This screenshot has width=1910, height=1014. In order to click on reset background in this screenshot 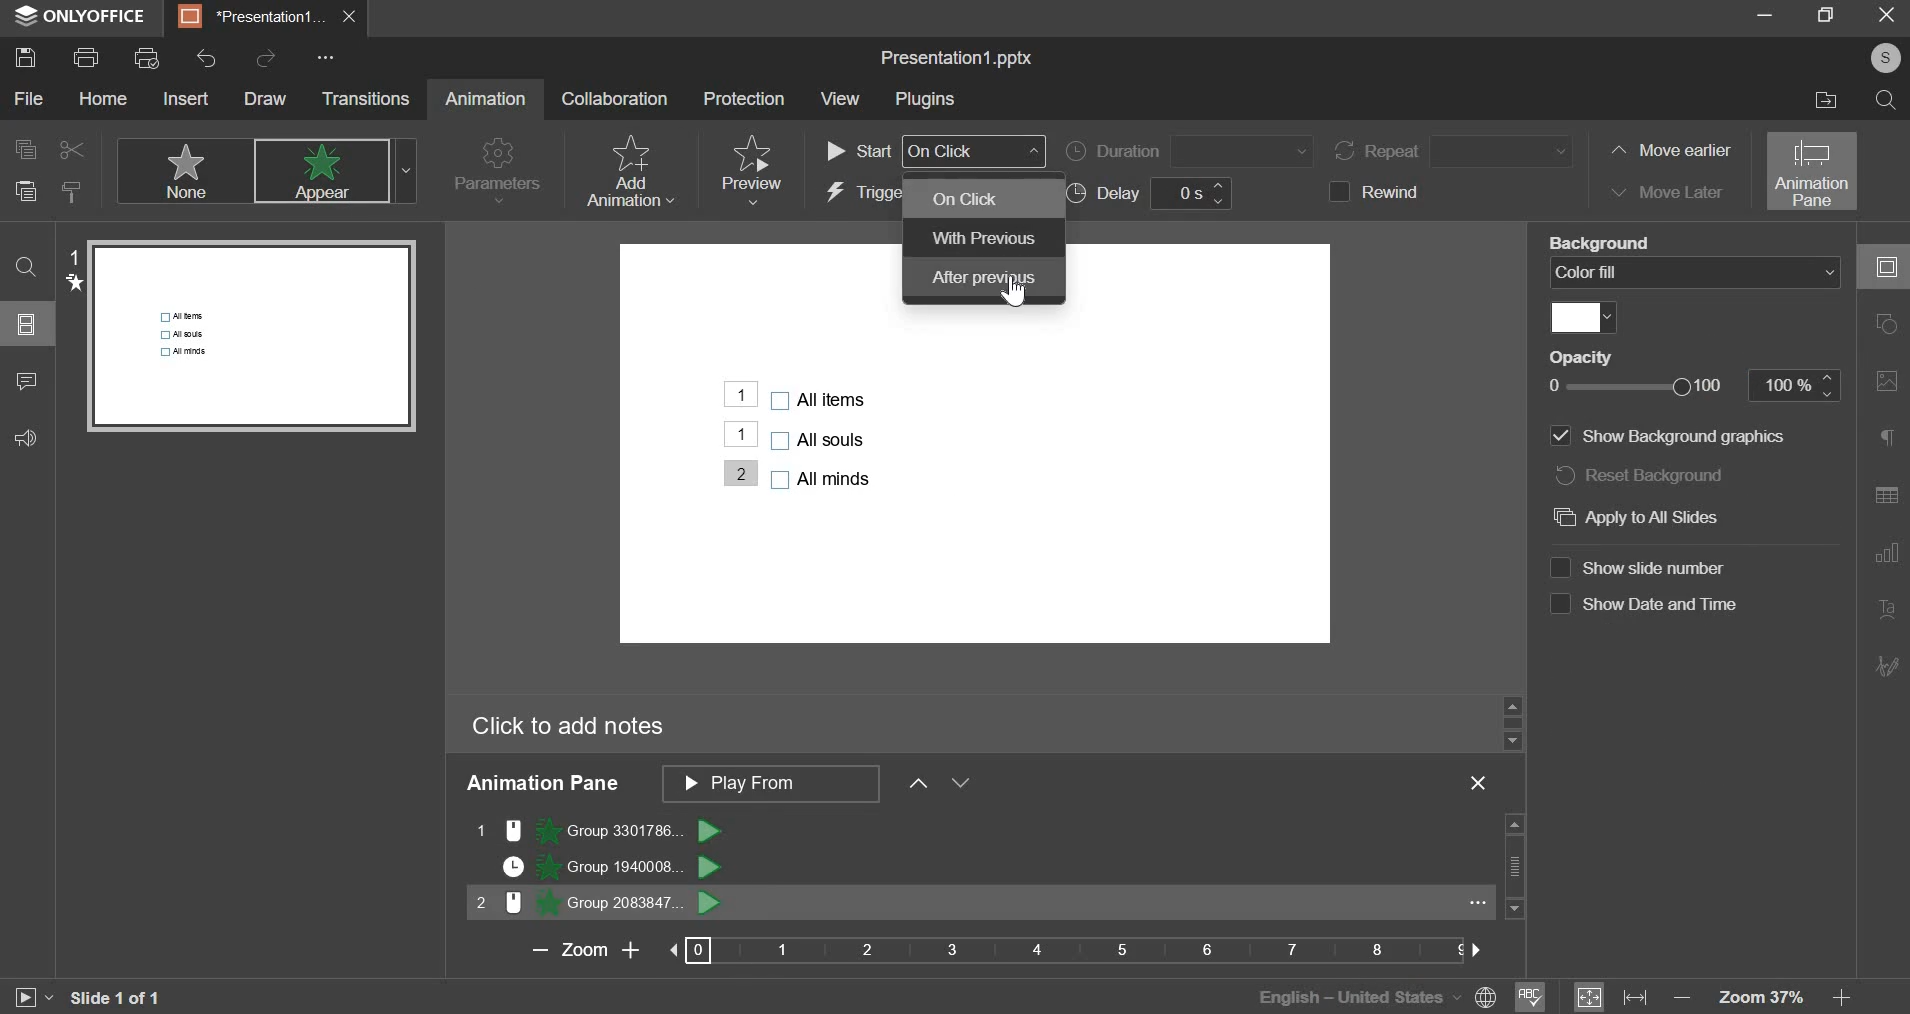, I will do `click(1653, 476)`.